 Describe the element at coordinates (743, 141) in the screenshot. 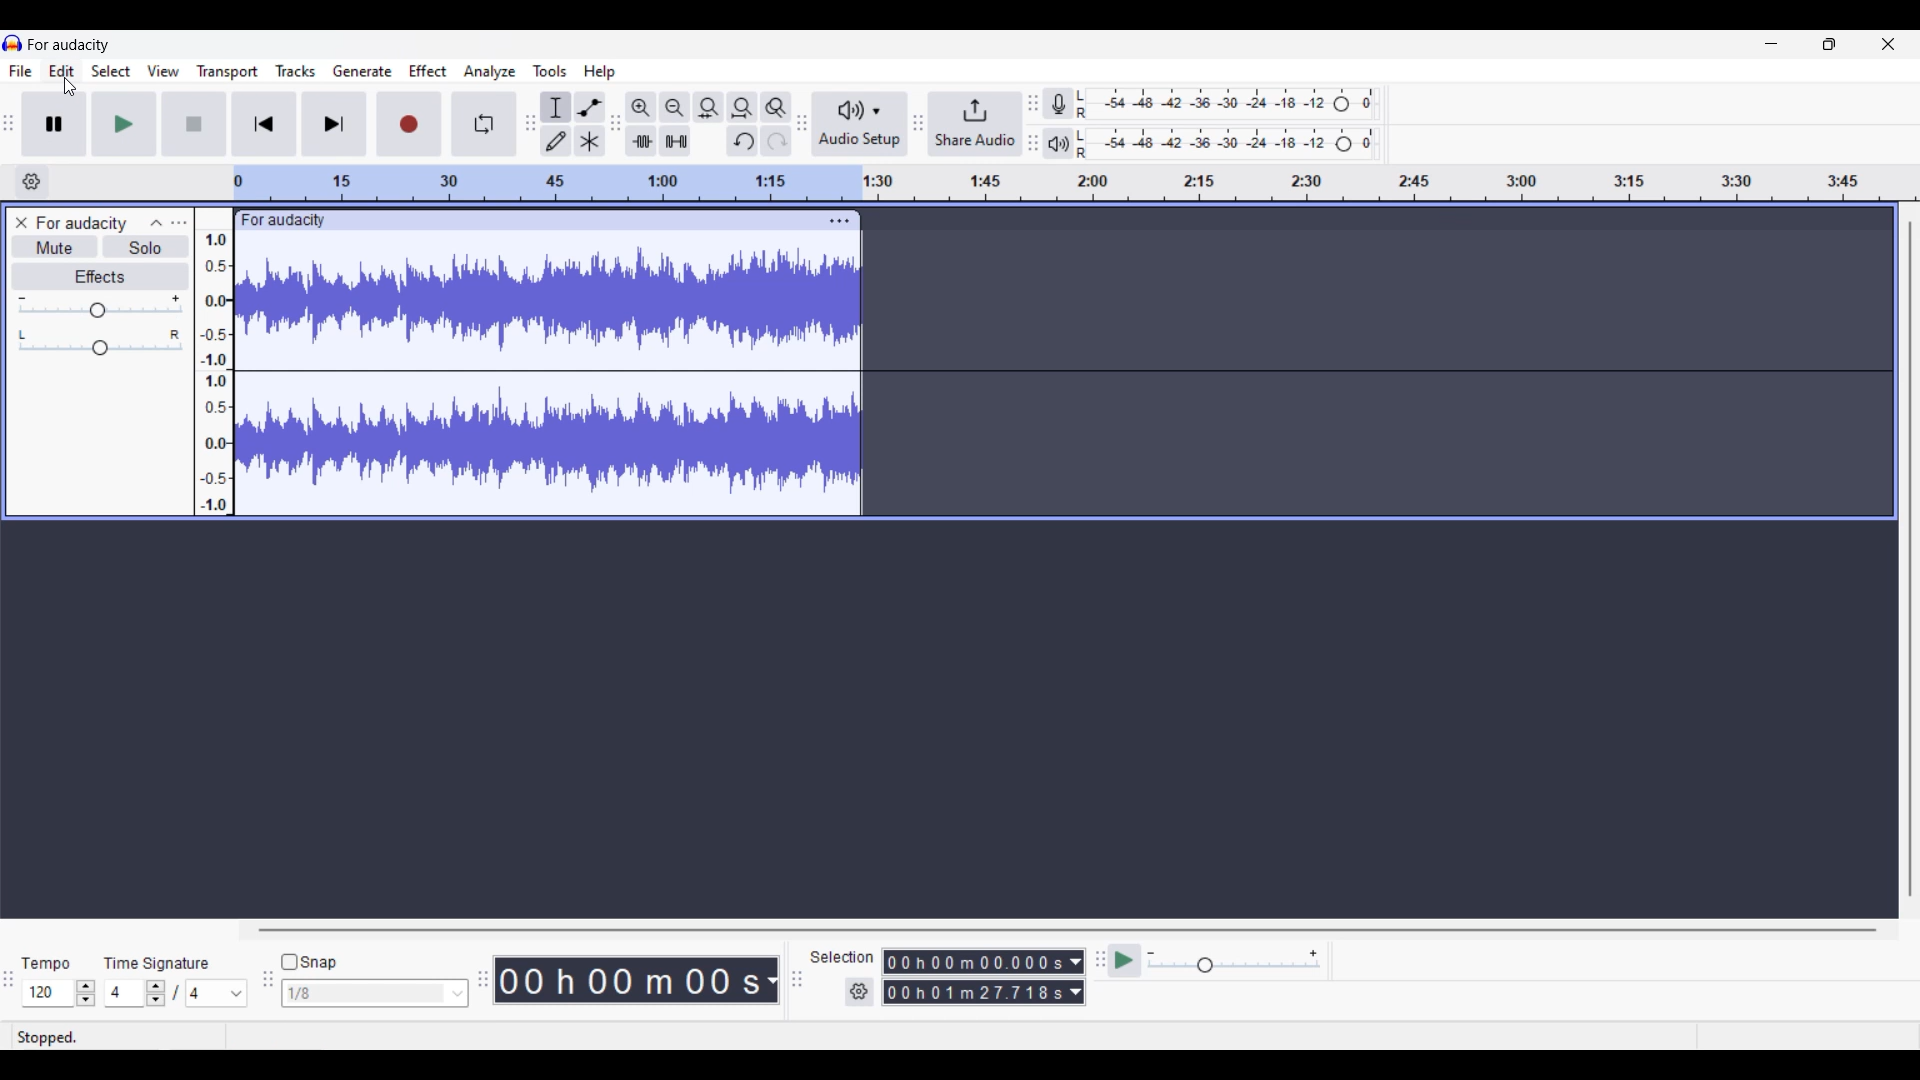

I see `Undo` at that location.